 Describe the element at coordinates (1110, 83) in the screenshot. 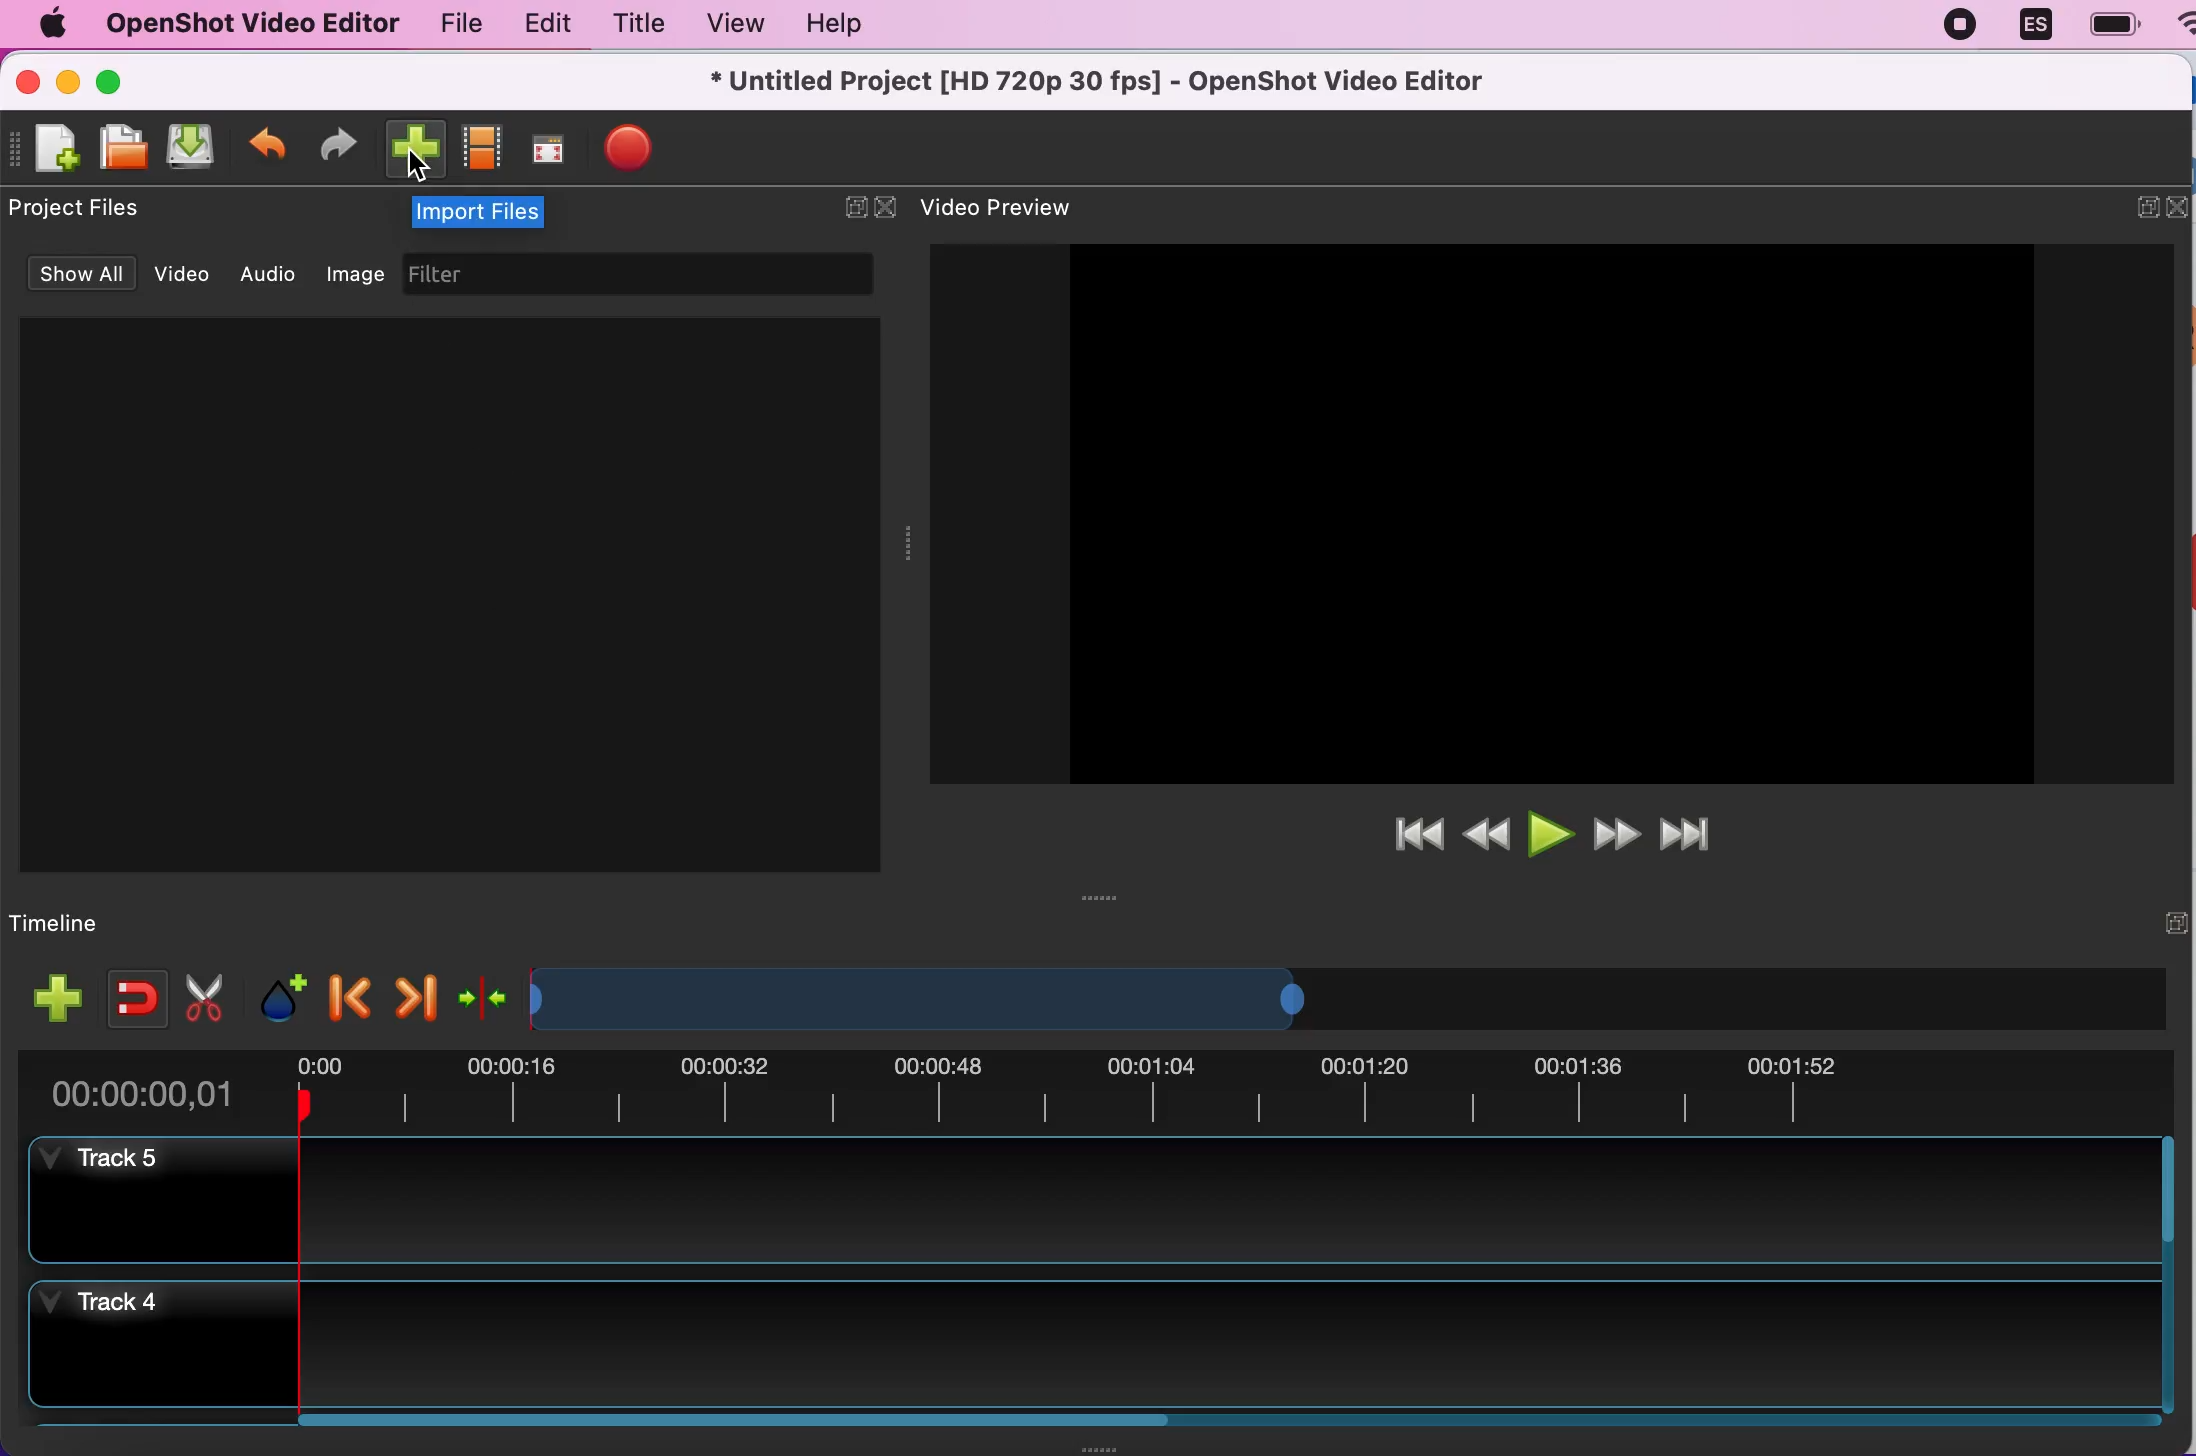

I see `title` at that location.